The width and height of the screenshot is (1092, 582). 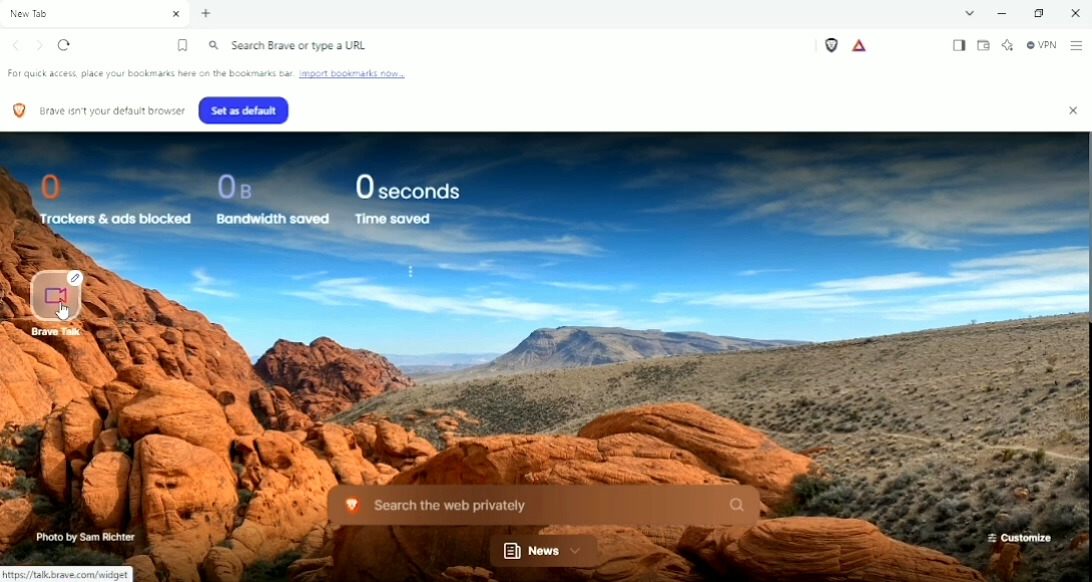 What do you see at coordinates (60, 302) in the screenshot?
I see `Brave Talk` at bounding box center [60, 302].